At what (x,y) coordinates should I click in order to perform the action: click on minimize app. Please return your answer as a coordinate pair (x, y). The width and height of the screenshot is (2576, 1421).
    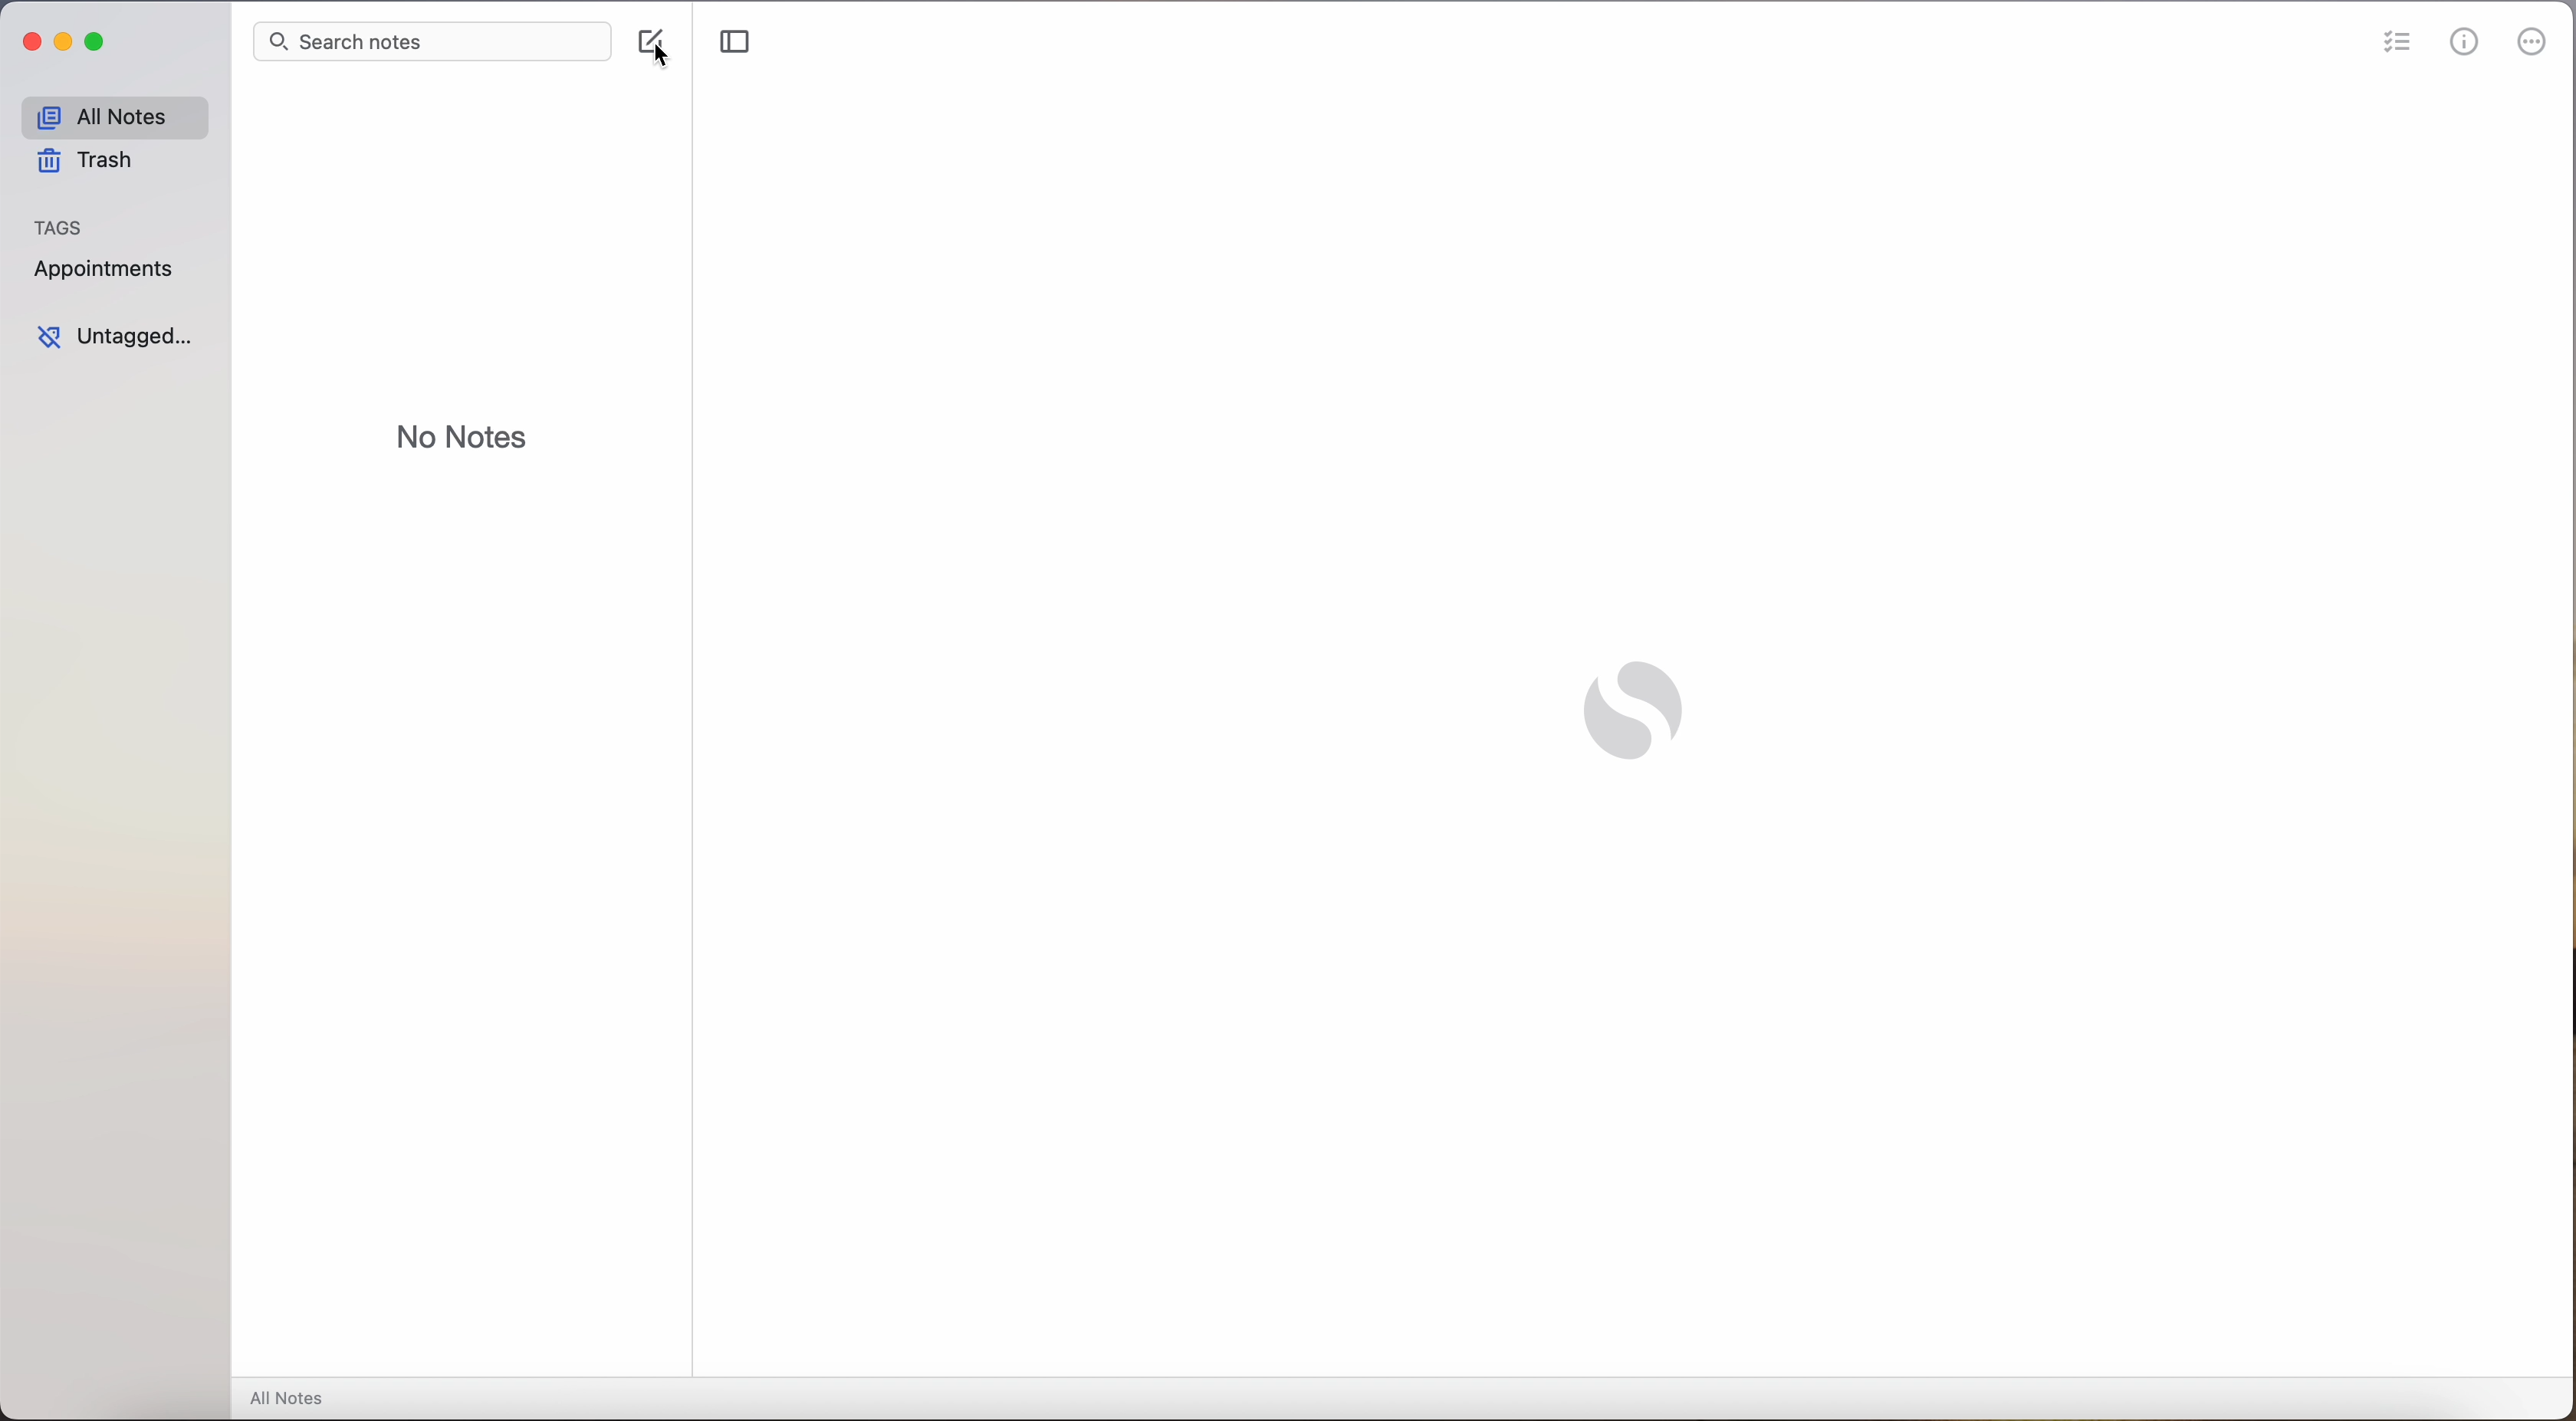
    Looking at the image, I should click on (69, 45).